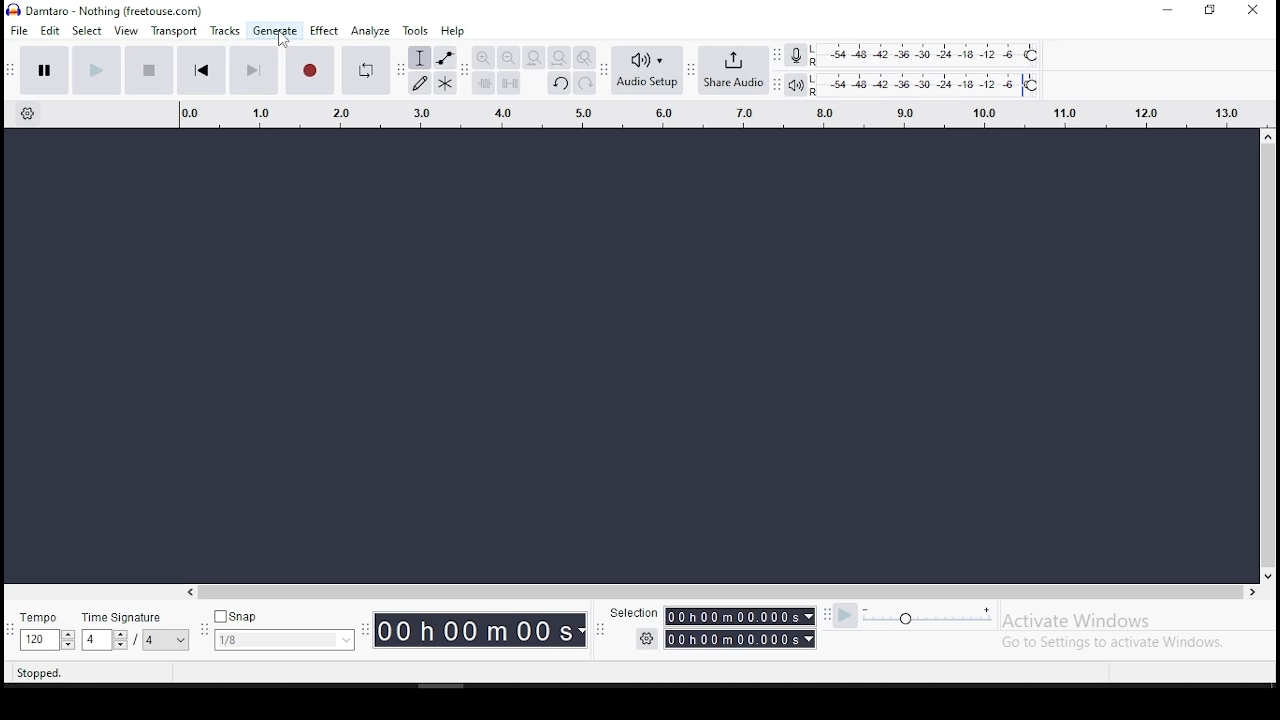  I want to click on stopped, so click(38, 675).